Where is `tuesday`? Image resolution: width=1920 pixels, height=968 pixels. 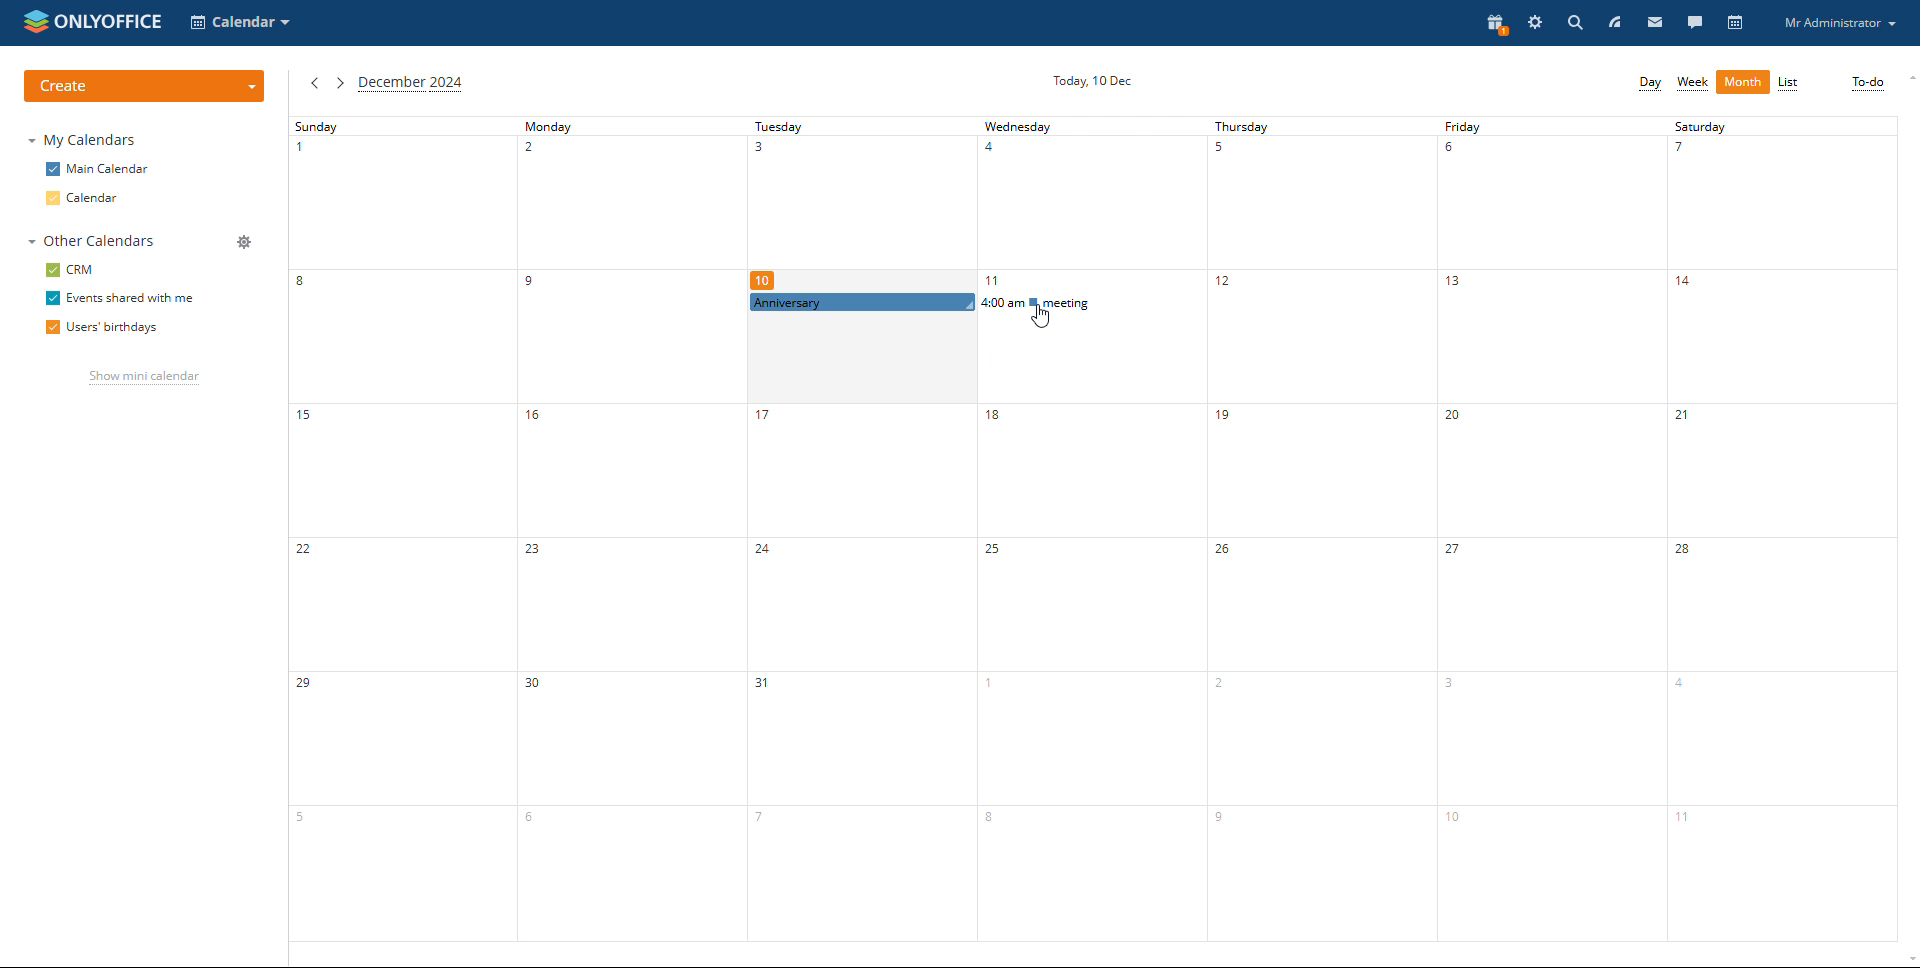 tuesday is located at coordinates (860, 633).